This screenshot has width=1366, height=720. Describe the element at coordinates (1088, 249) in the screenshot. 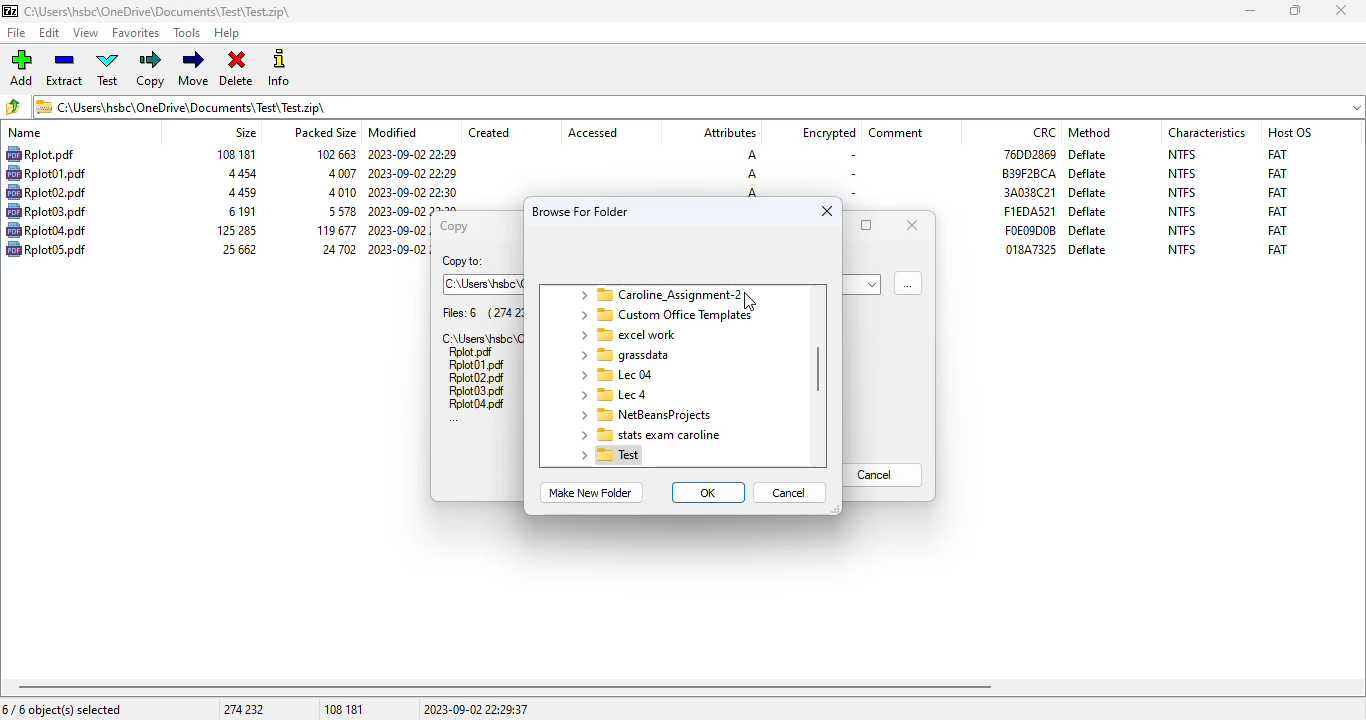

I see `deflate` at that location.